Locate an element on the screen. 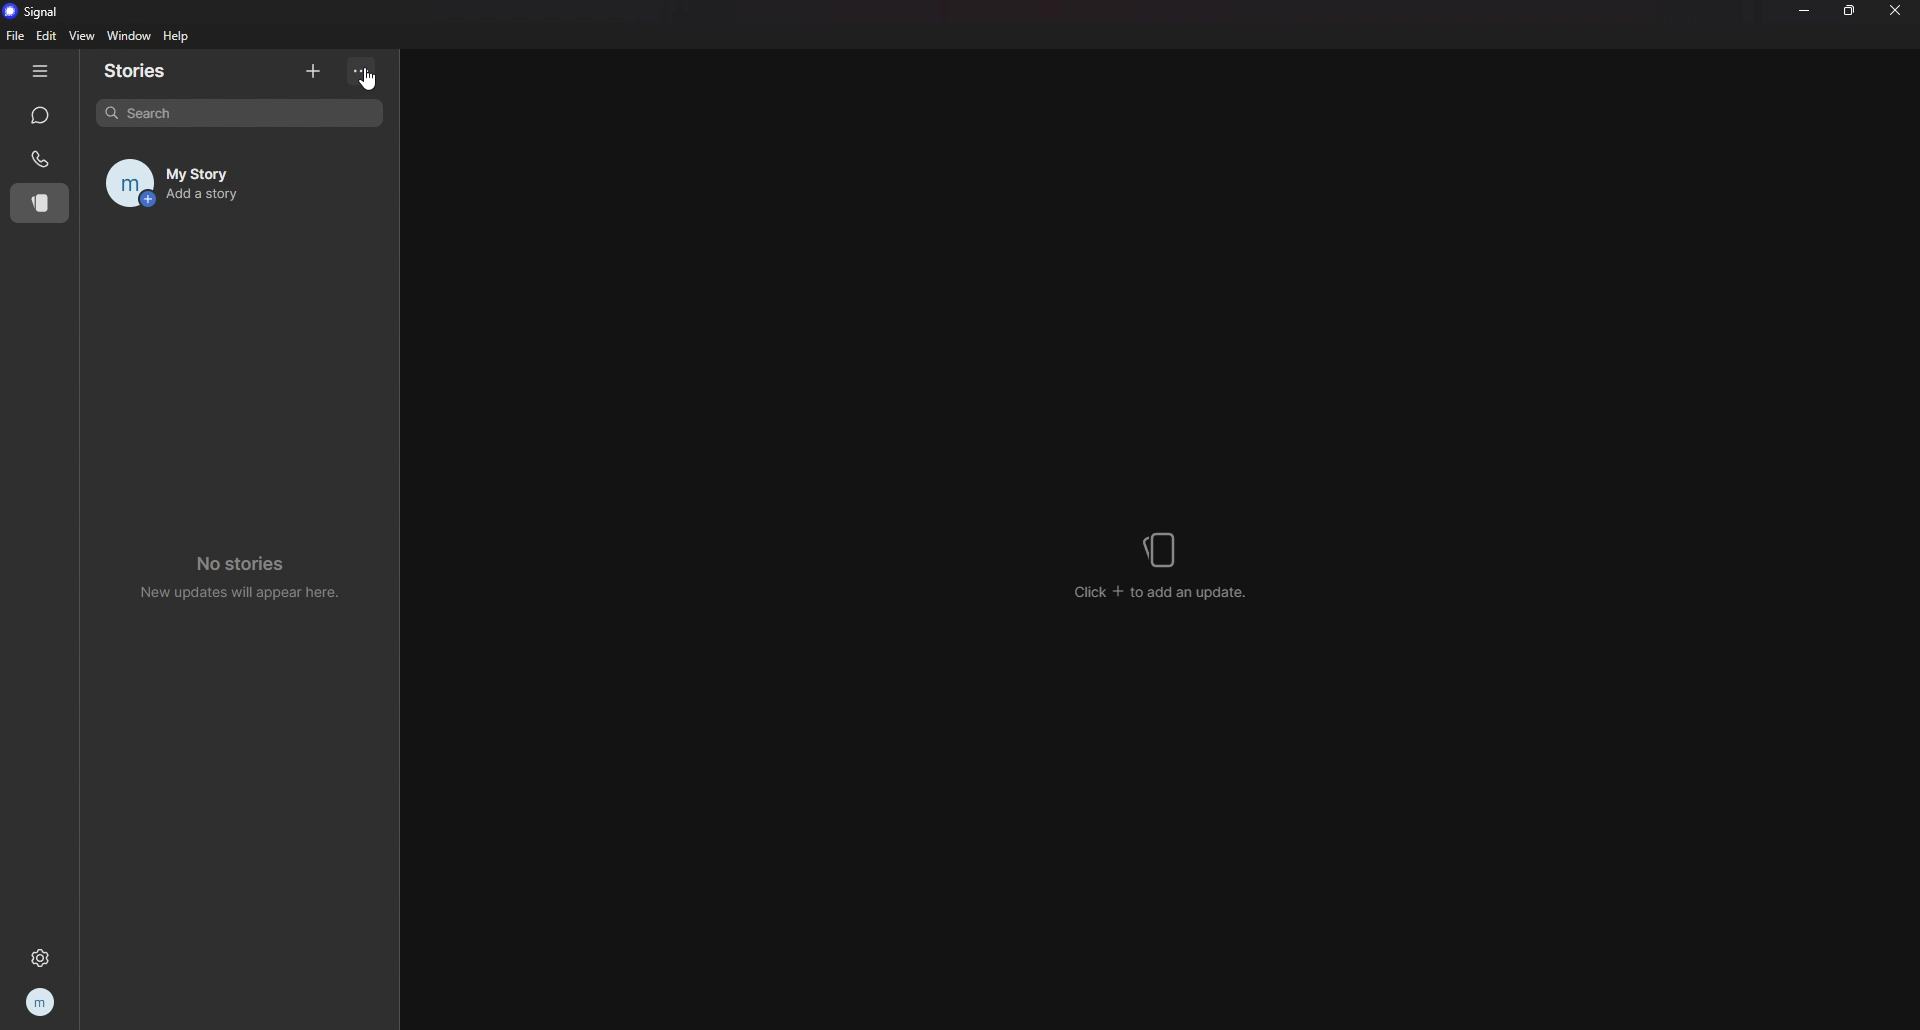  view is located at coordinates (81, 35).